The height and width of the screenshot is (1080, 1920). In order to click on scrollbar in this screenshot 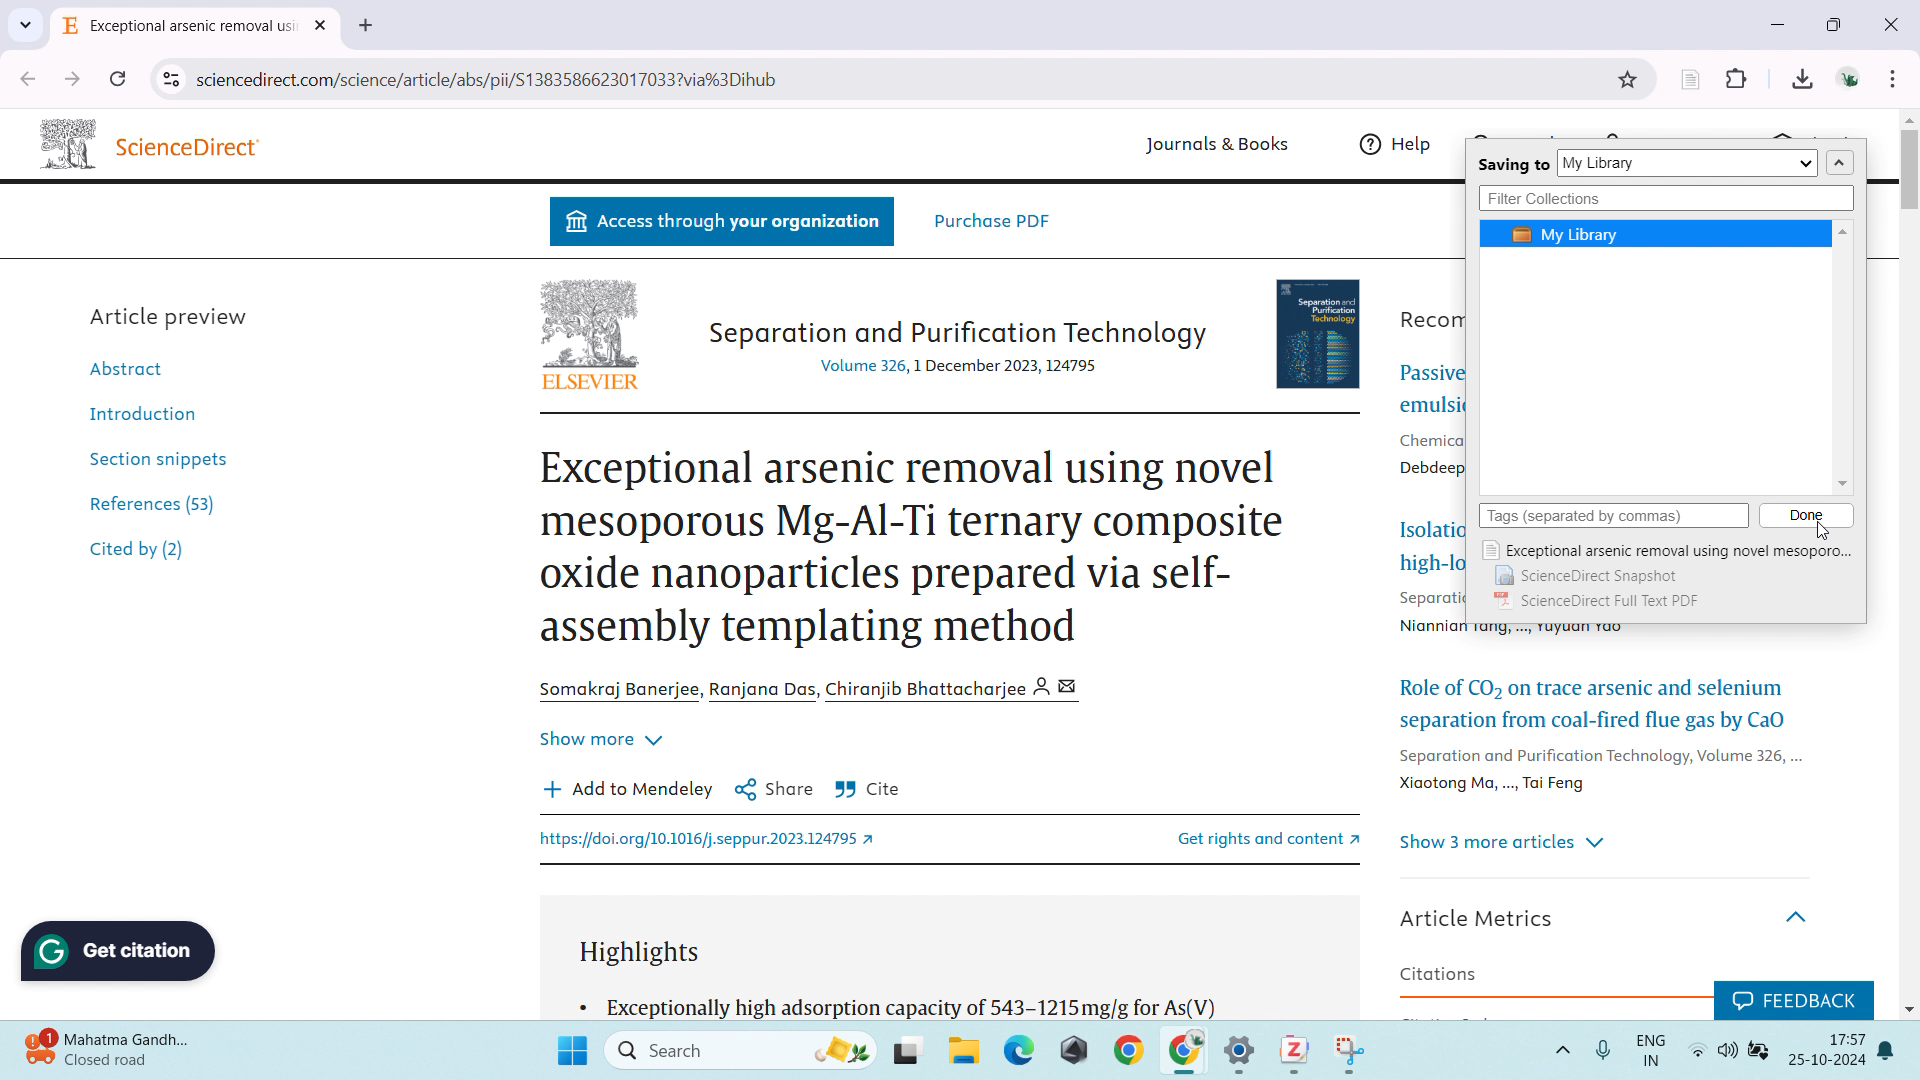, I will do `click(1907, 181)`.